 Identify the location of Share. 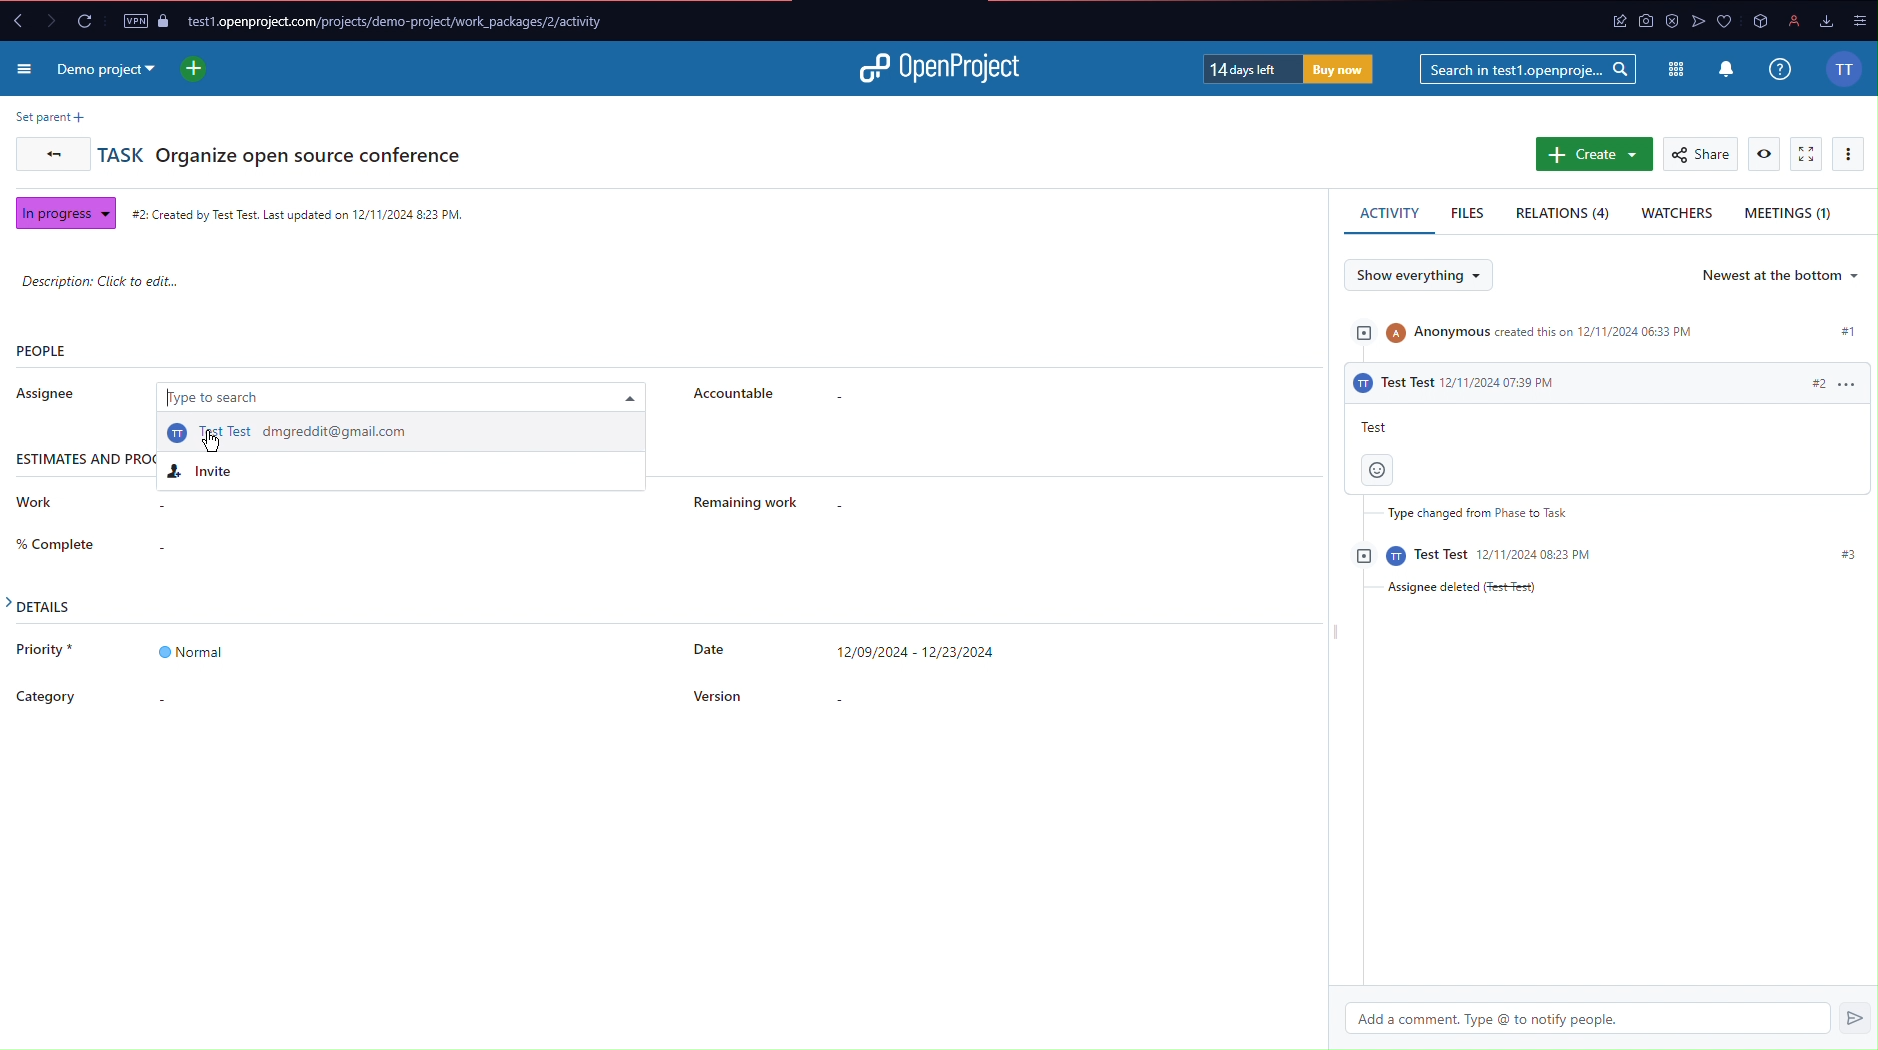
(1698, 154).